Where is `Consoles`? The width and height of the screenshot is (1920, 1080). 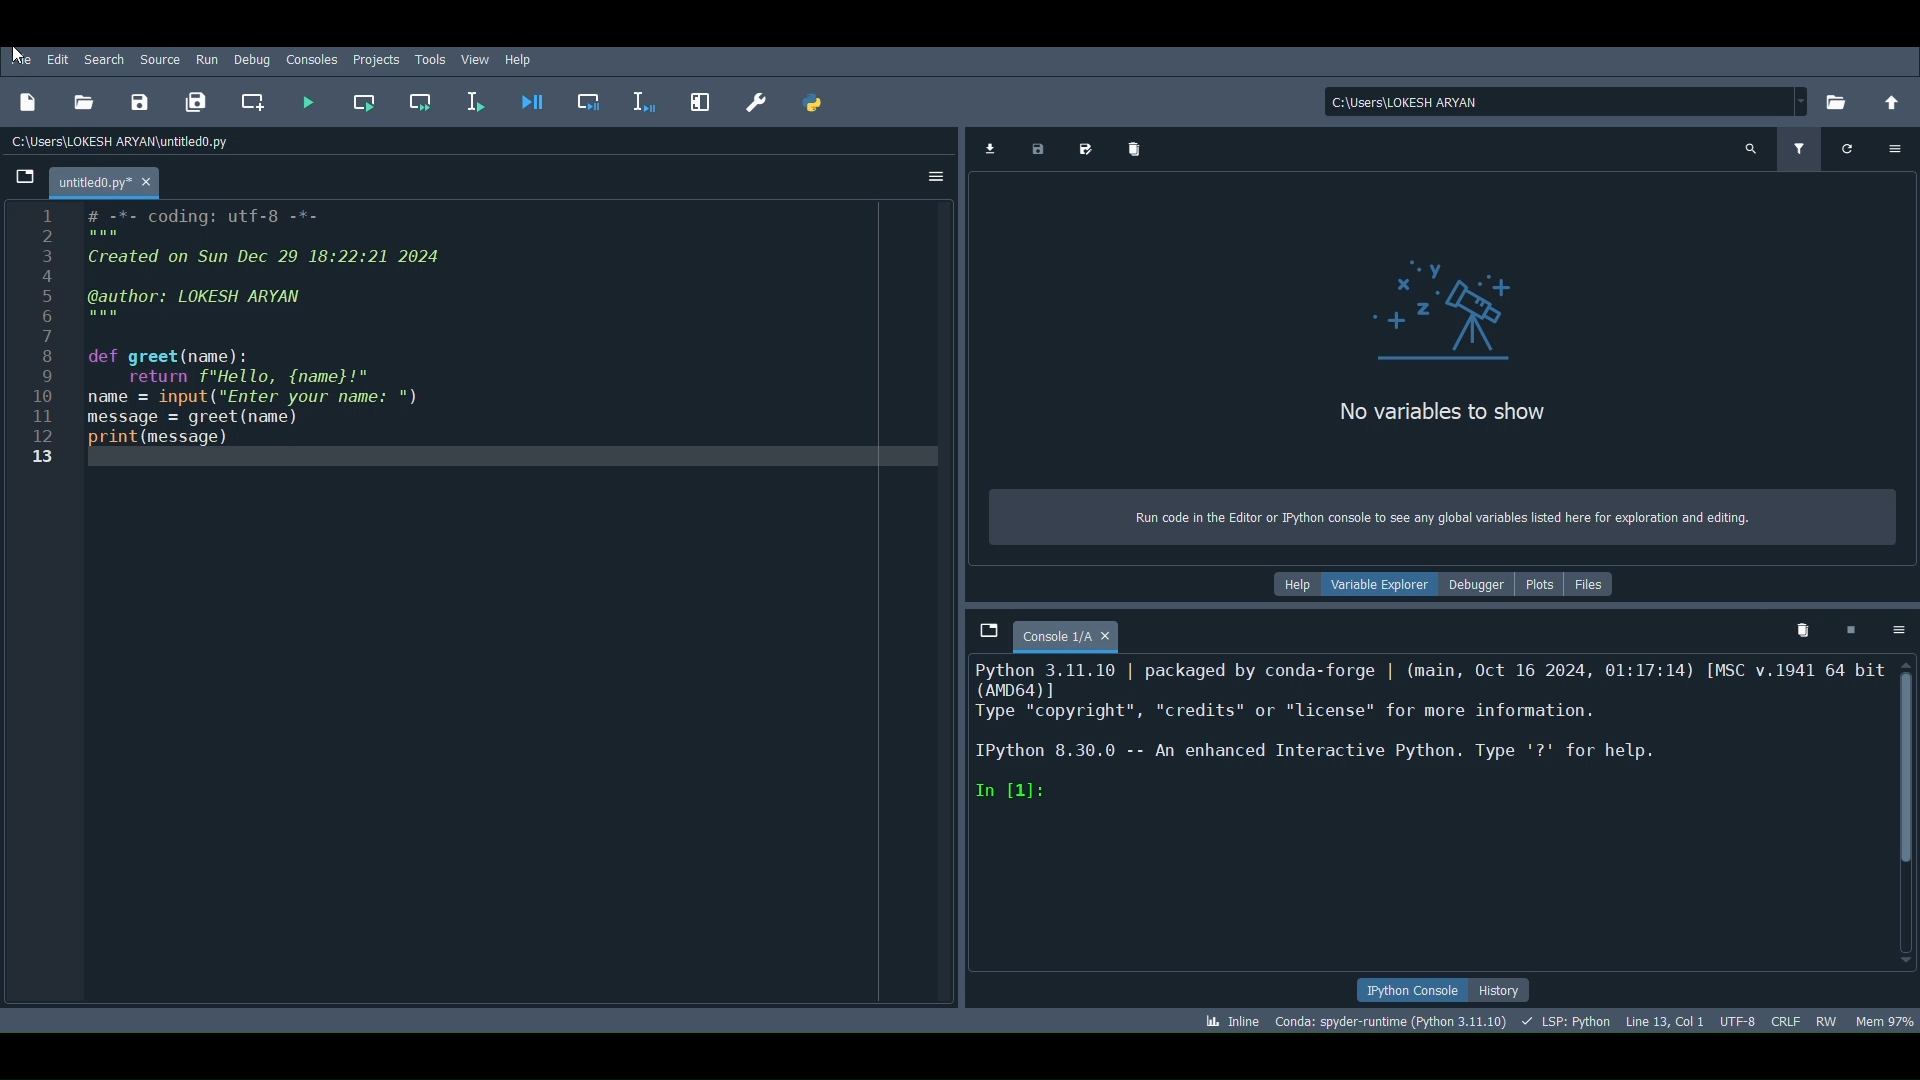 Consoles is located at coordinates (310, 57).